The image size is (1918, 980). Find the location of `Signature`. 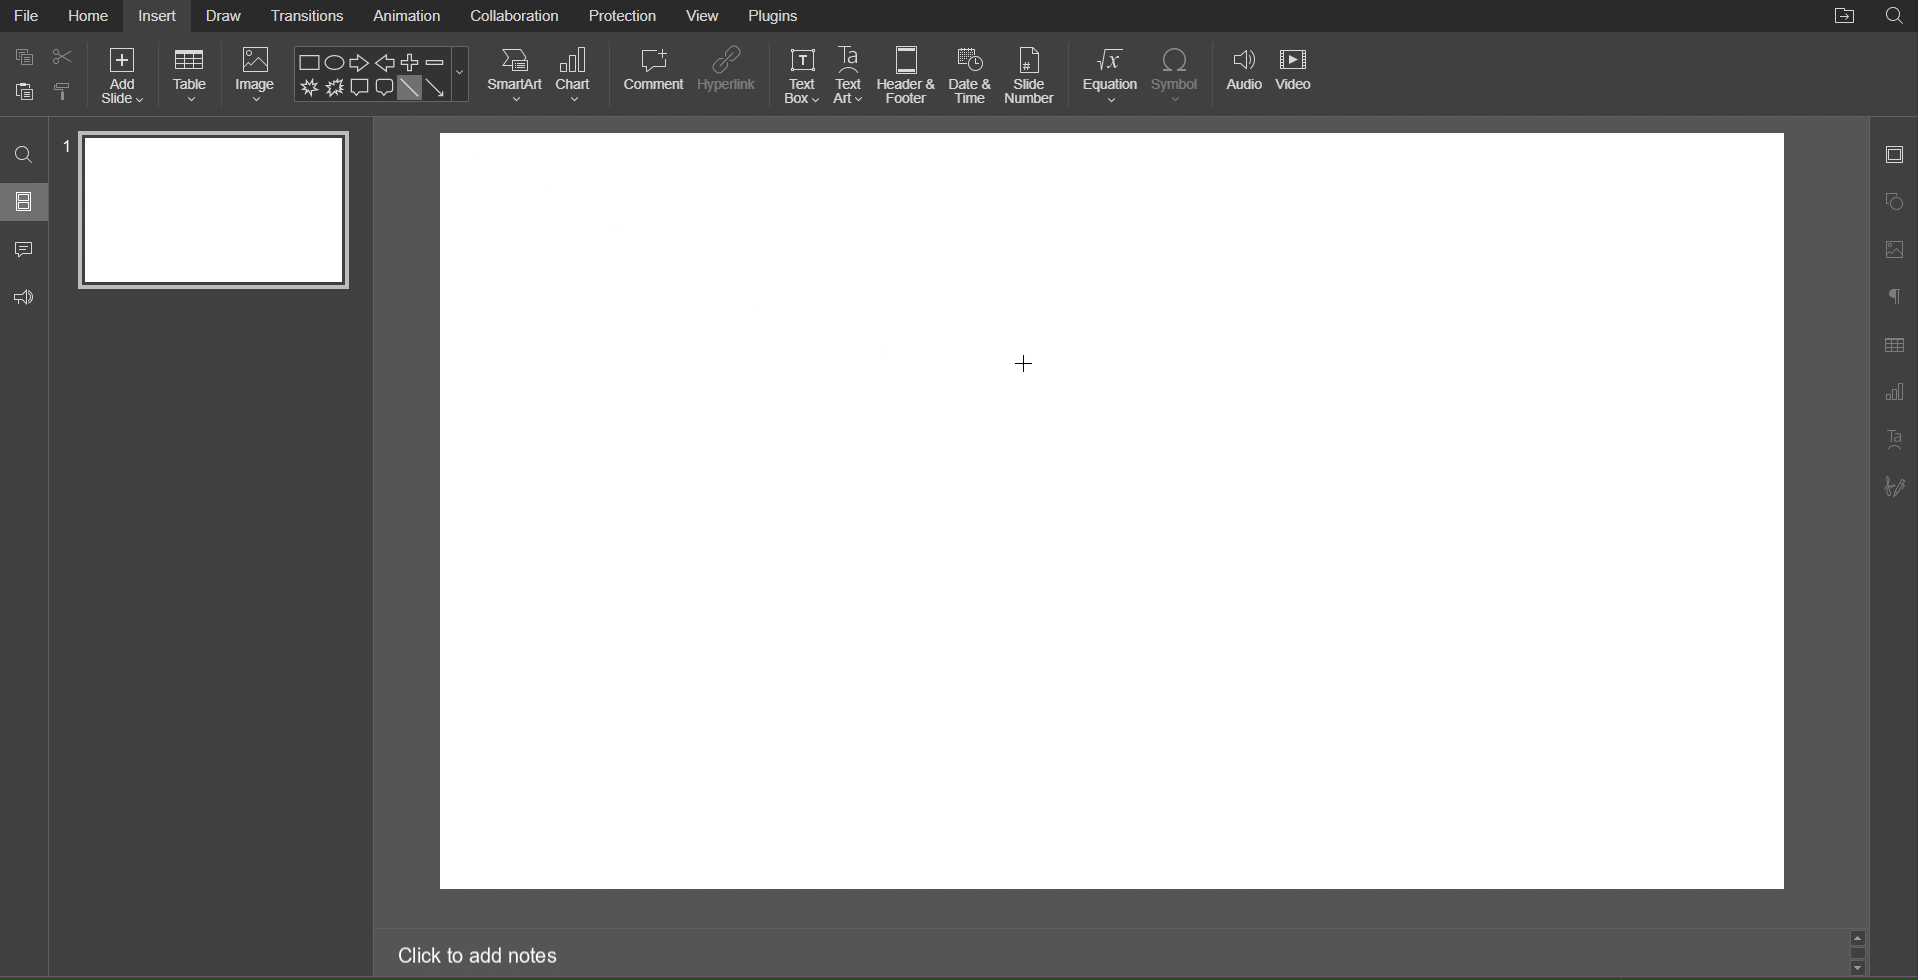

Signature is located at coordinates (1896, 487).